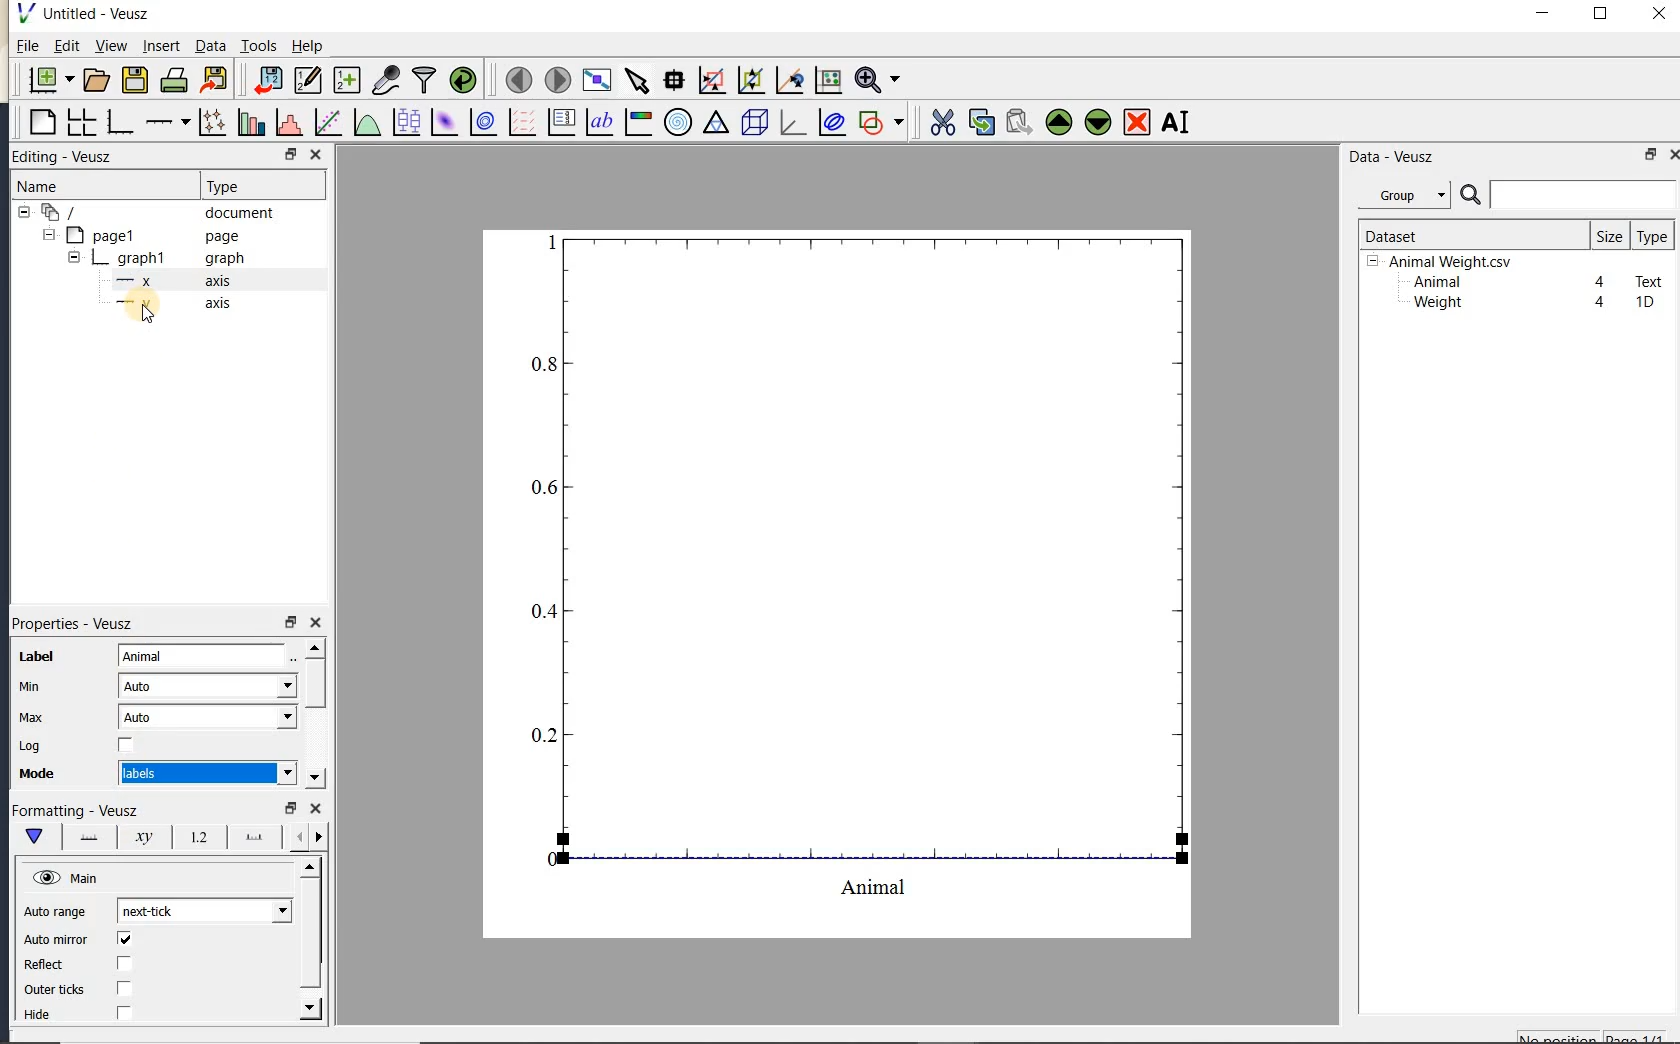 The width and height of the screenshot is (1680, 1044). Describe the element at coordinates (830, 121) in the screenshot. I see `plot covariance ellipses` at that location.